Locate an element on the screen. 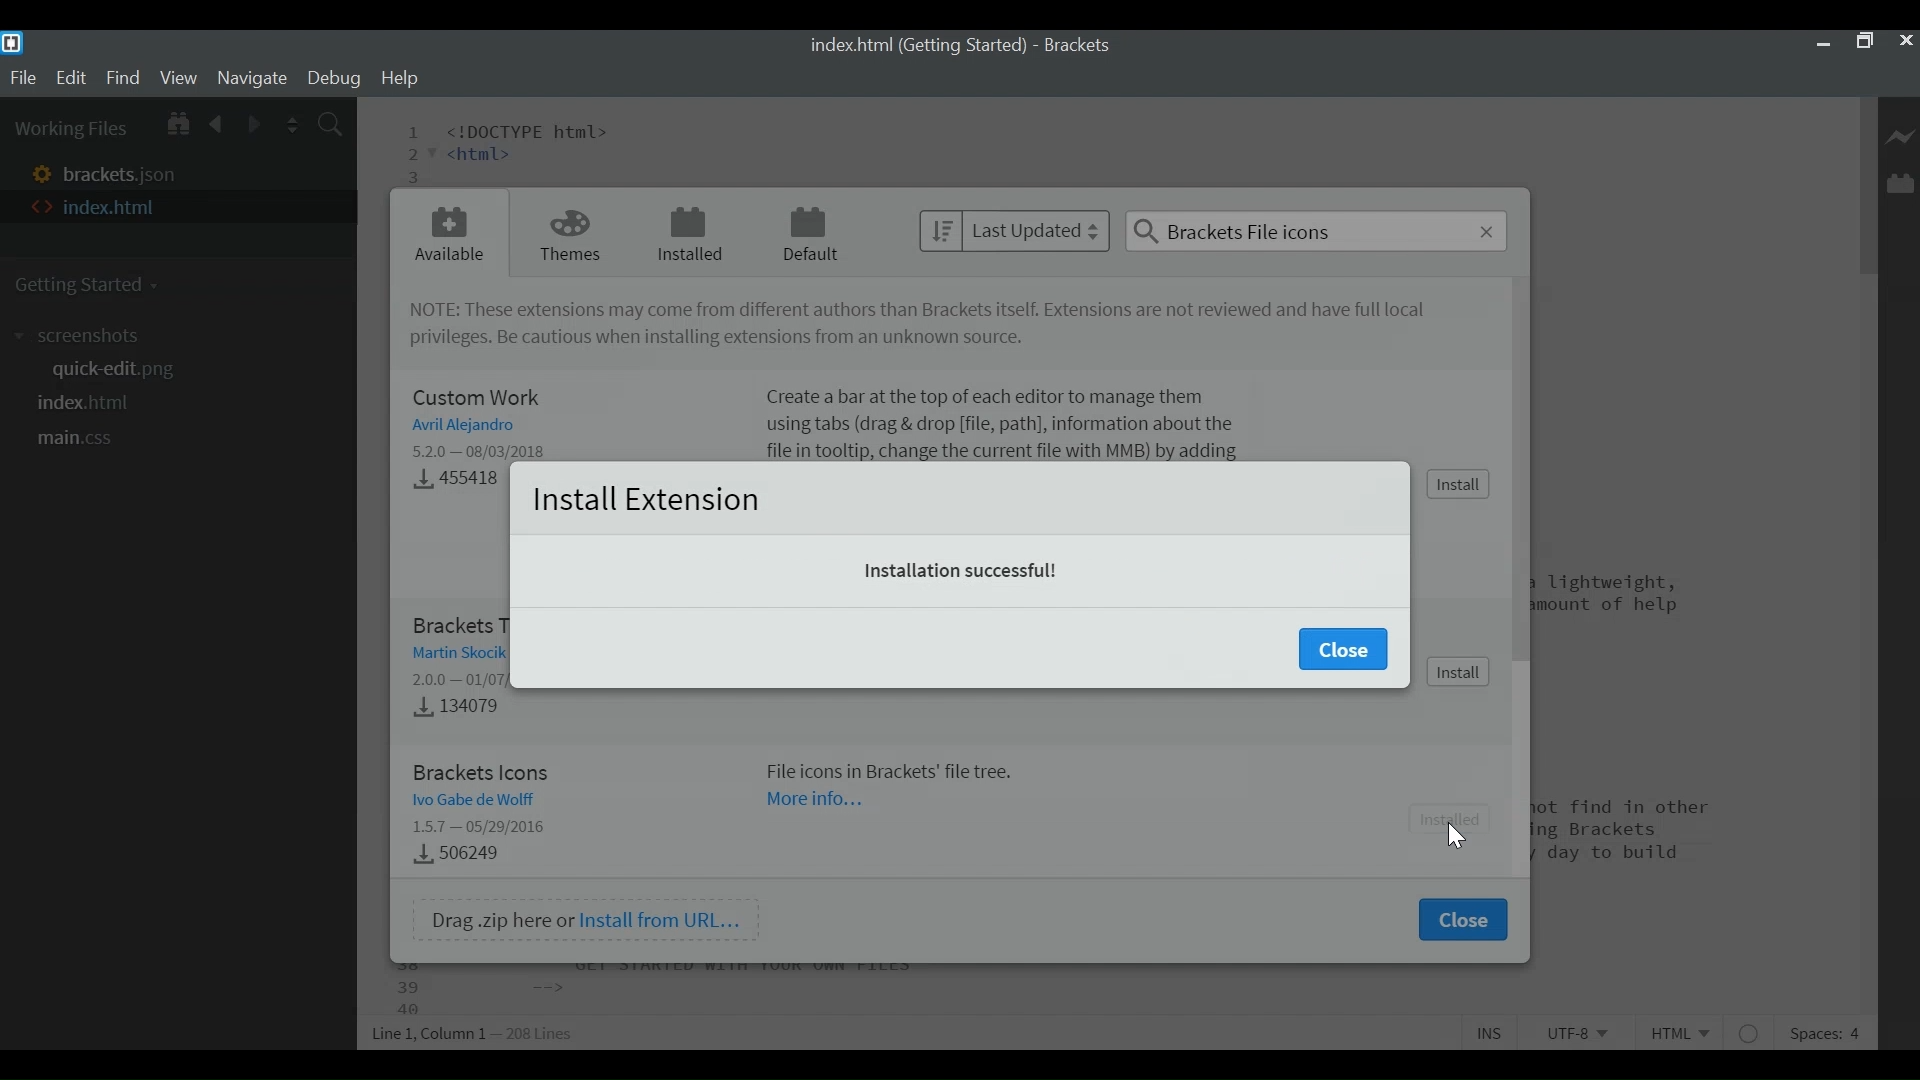 Image resolution: width=1920 pixels, height=1080 pixels. NOTE: These Extensions may come from different authors than brackets itself. Extensions are not reviewed and have not full privileges is located at coordinates (925, 311).